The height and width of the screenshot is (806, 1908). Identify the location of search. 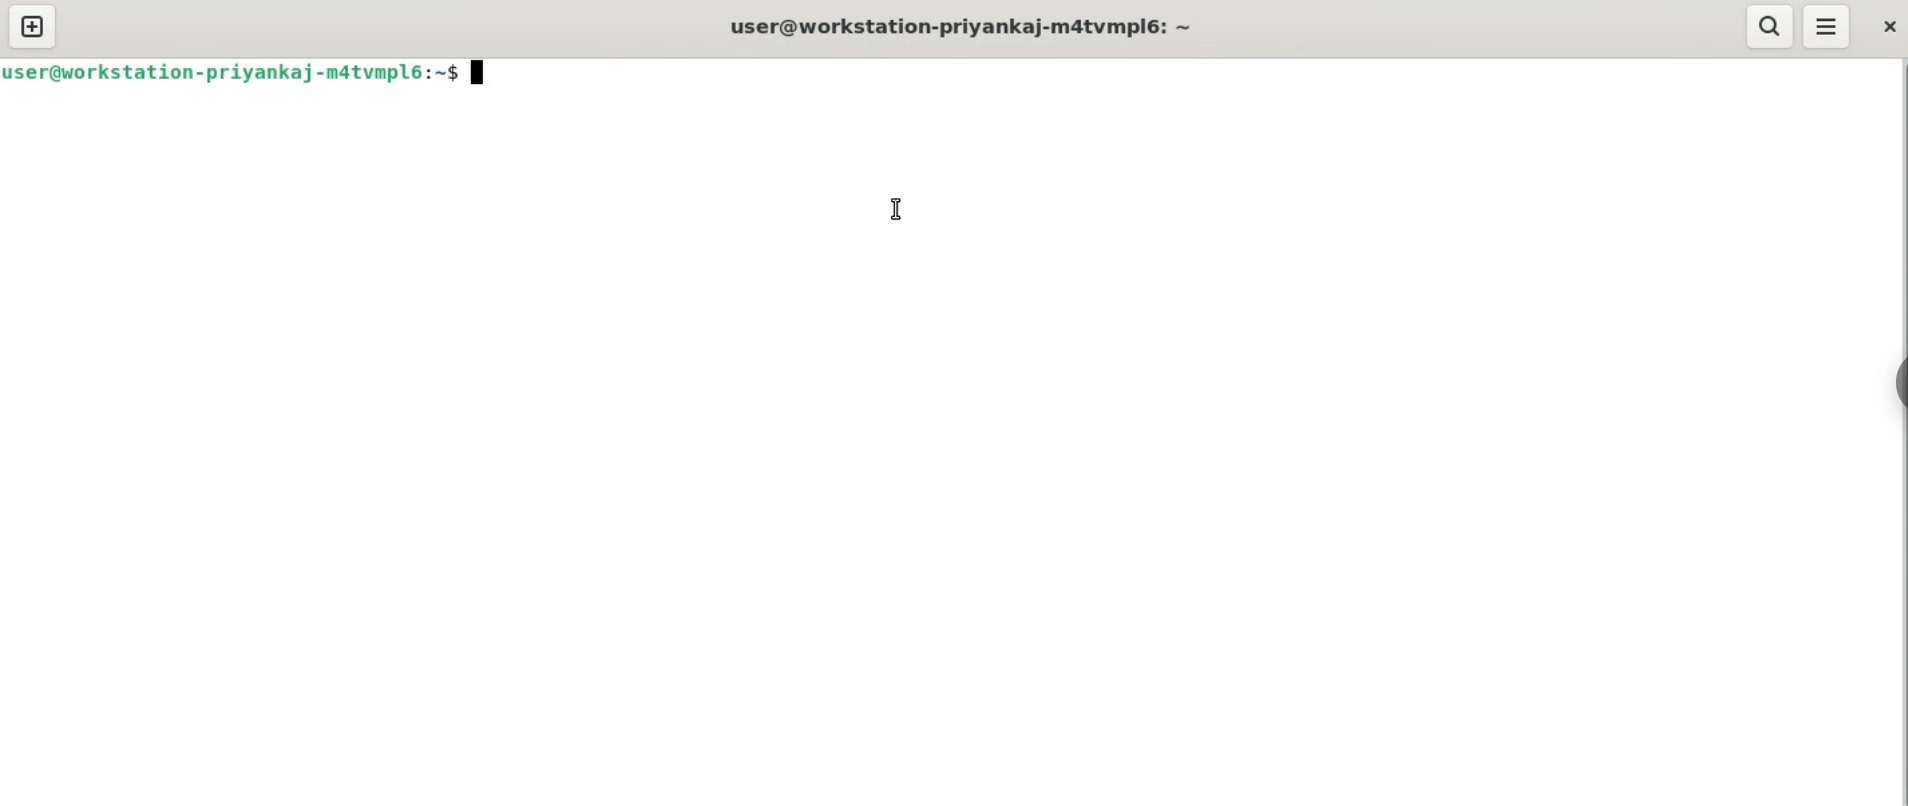
(1769, 27).